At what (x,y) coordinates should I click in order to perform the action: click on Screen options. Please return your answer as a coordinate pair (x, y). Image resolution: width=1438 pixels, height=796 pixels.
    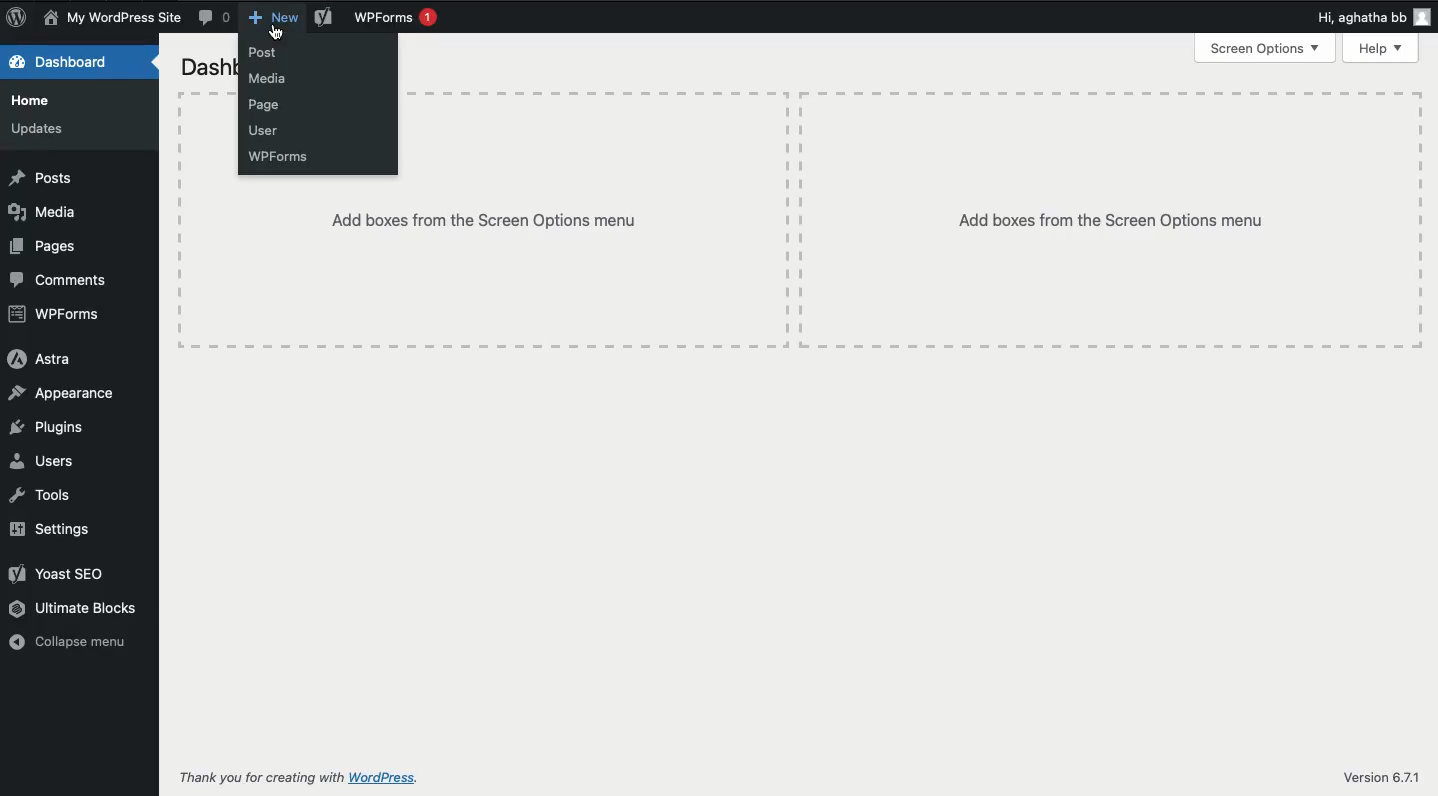
    Looking at the image, I should click on (1267, 49).